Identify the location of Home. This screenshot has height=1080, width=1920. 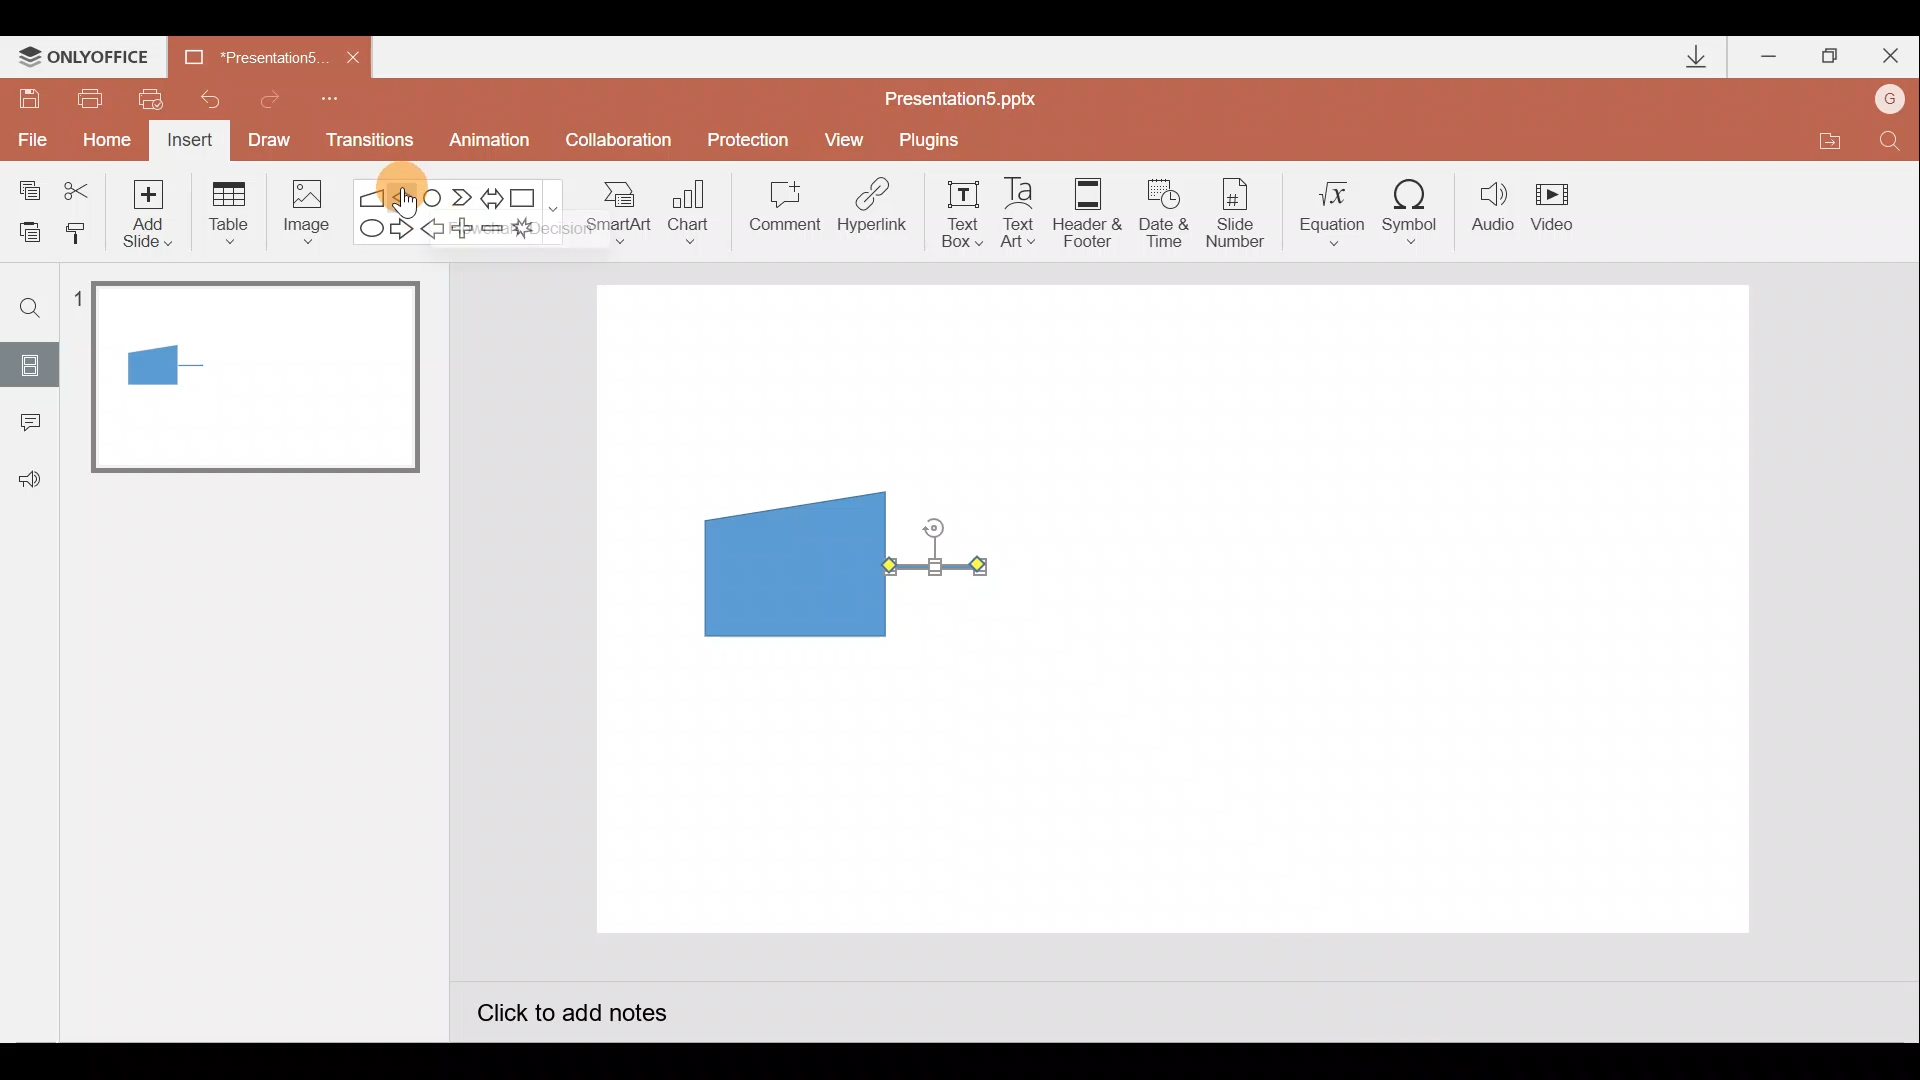
(101, 135).